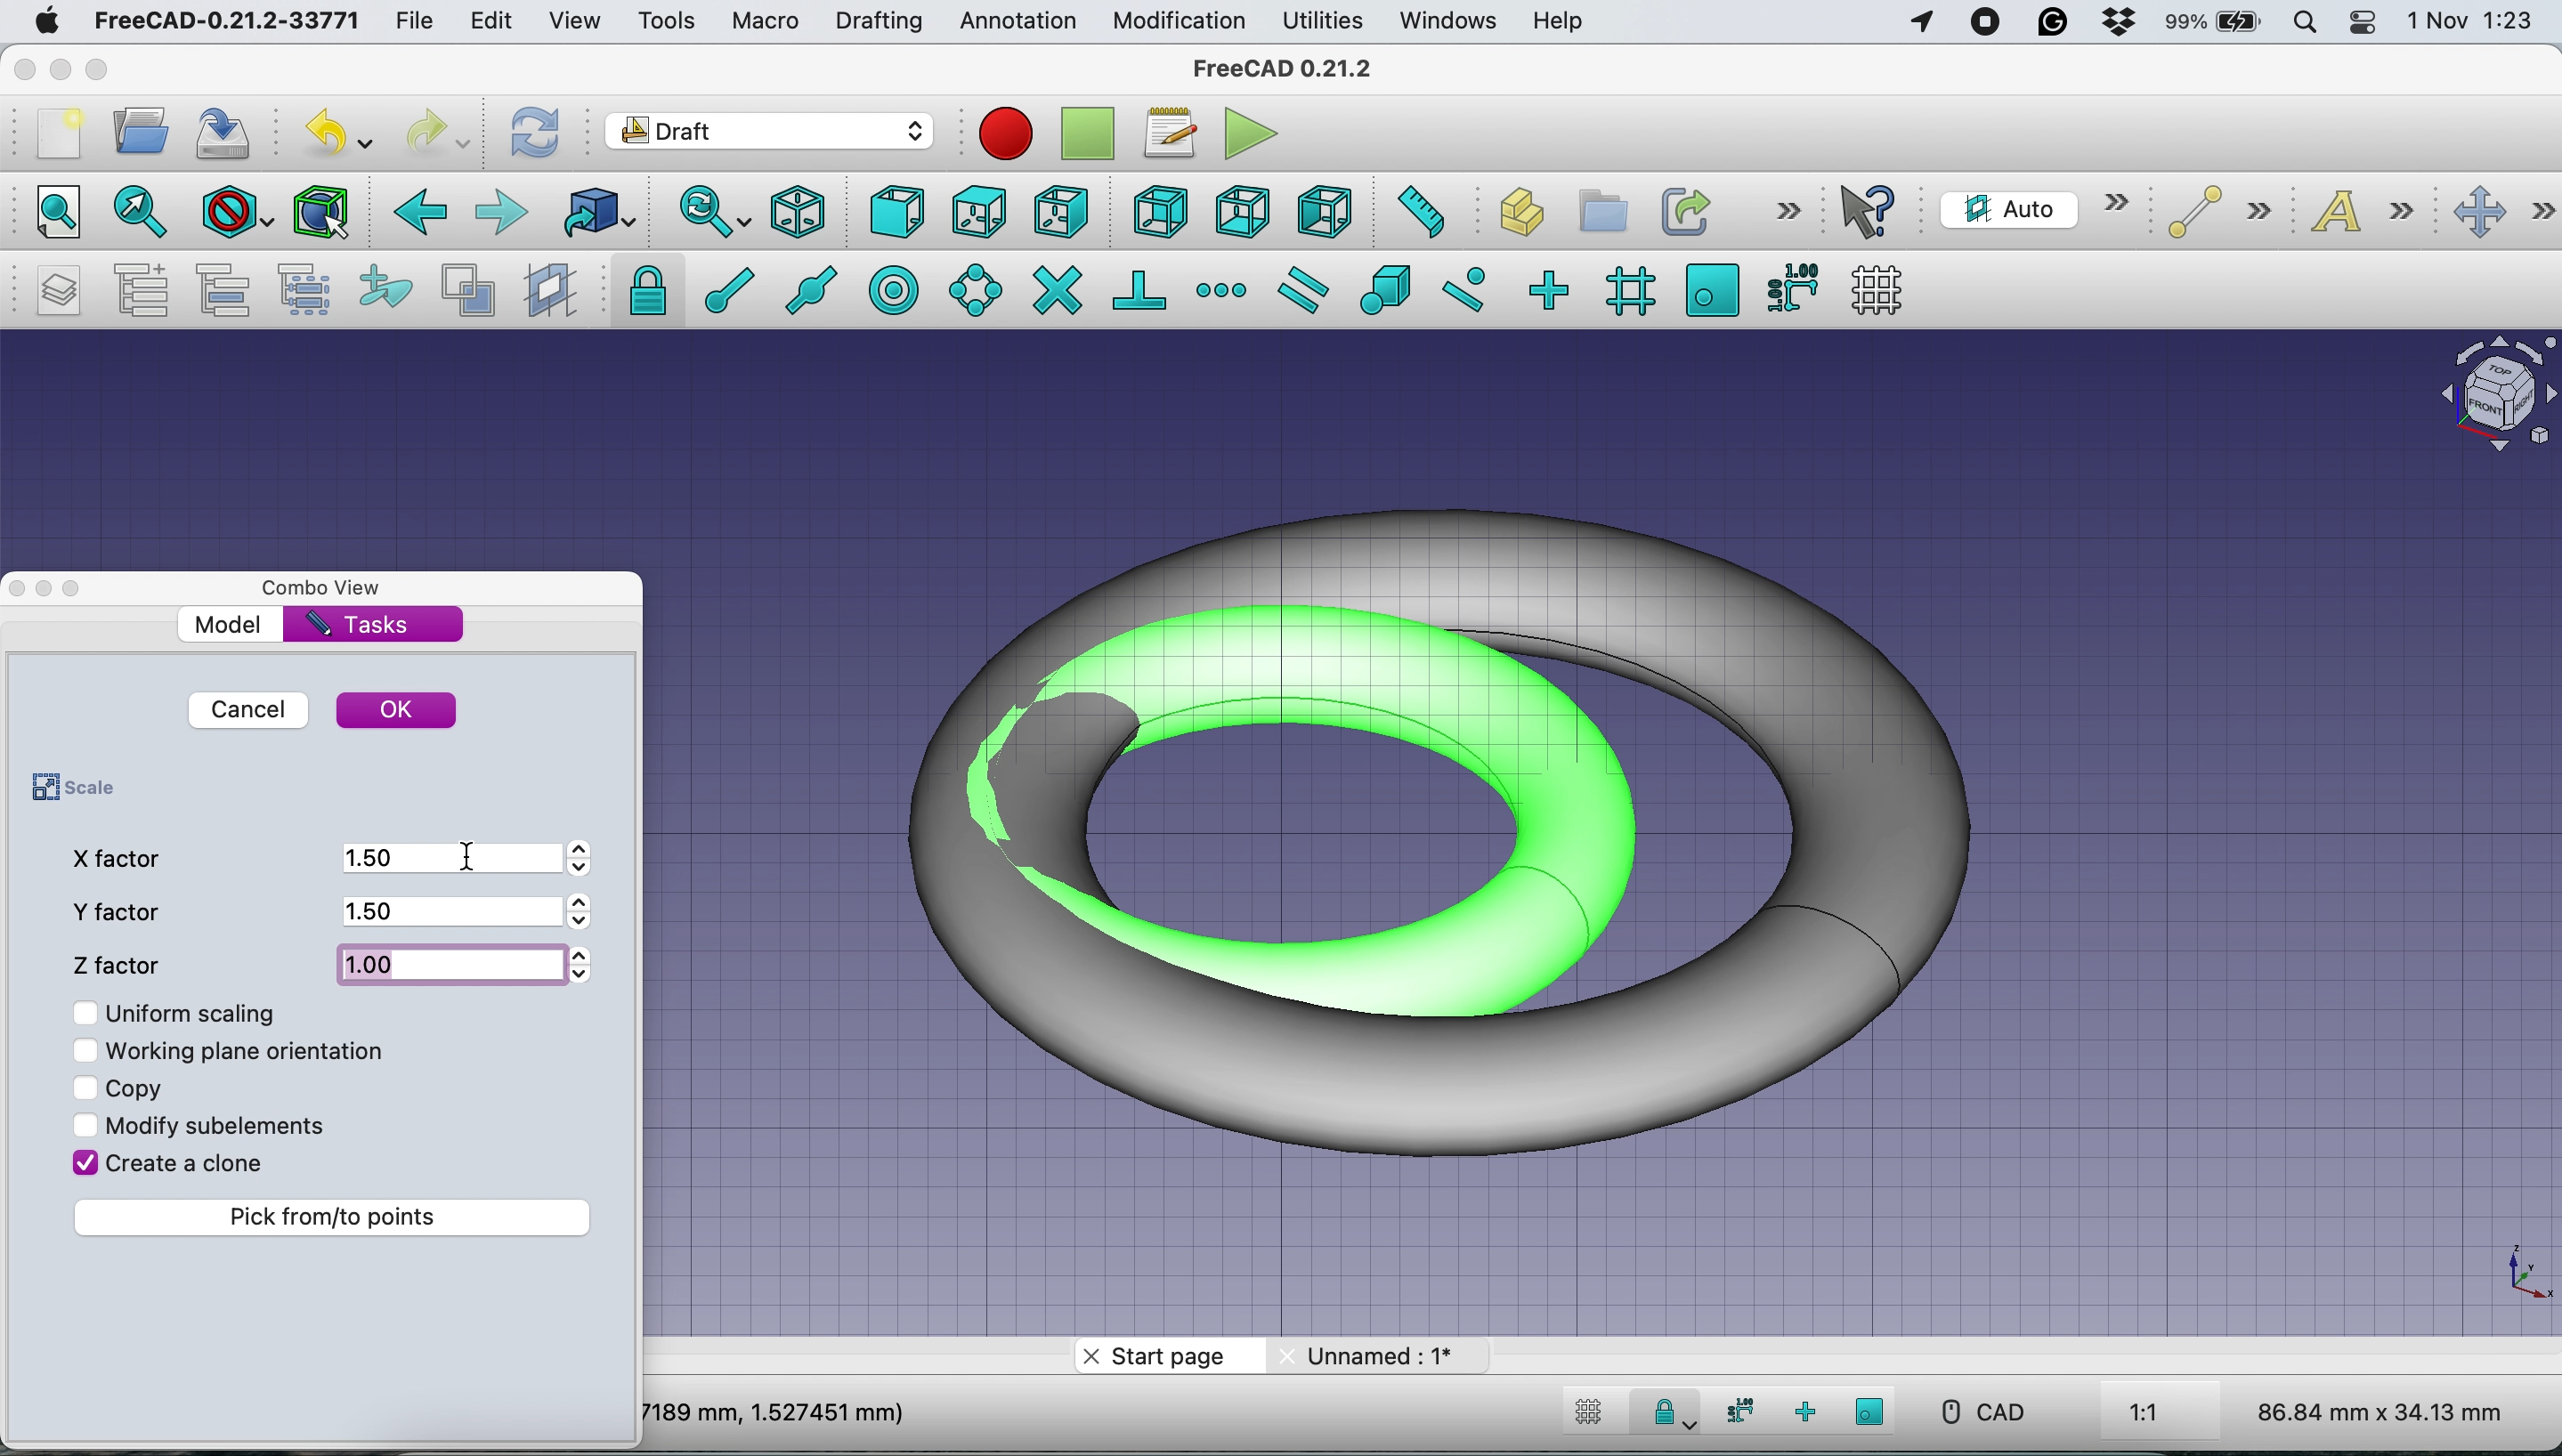 The width and height of the screenshot is (2562, 1456). What do you see at coordinates (660, 19) in the screenshot?
I see `tools` at bounding box center [660, 19].